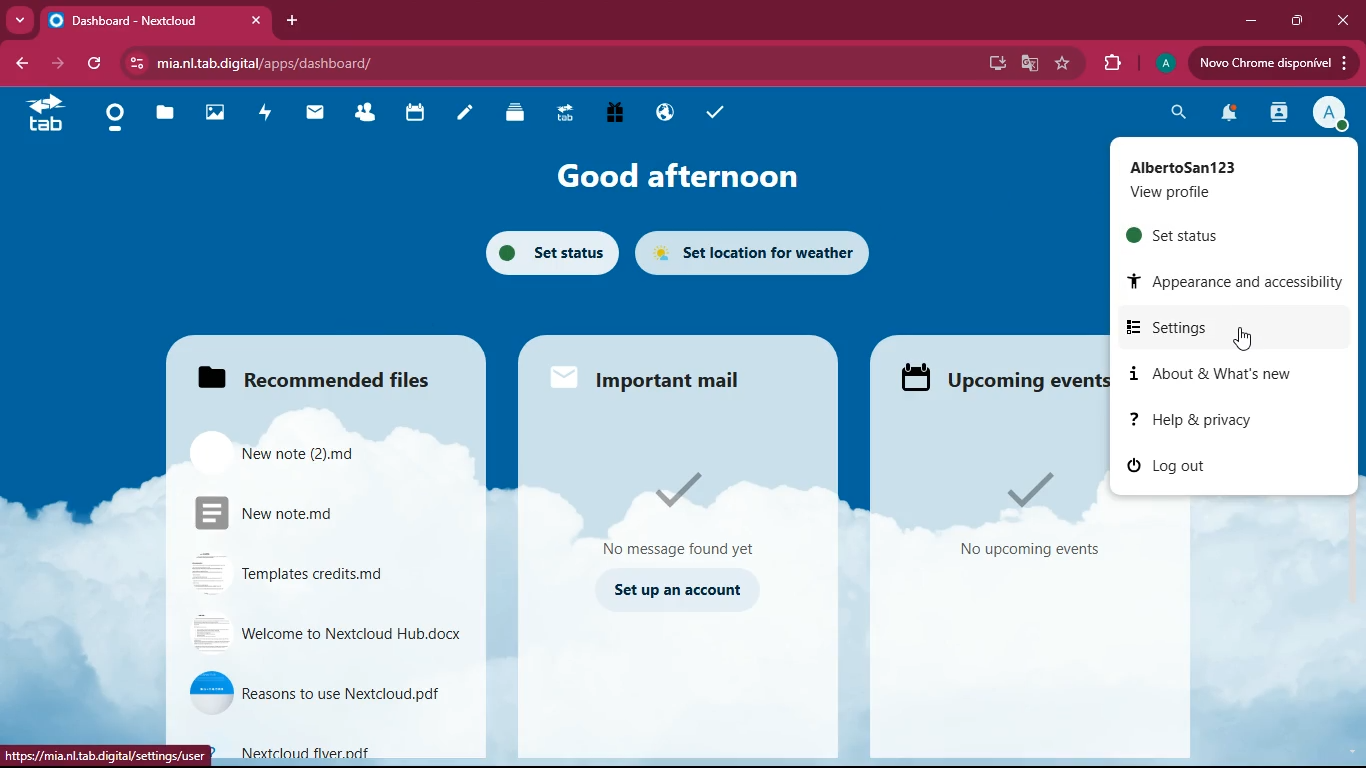  Describe the element at coordinates (569, 114) in the screenshot. I see `tab` at that location.